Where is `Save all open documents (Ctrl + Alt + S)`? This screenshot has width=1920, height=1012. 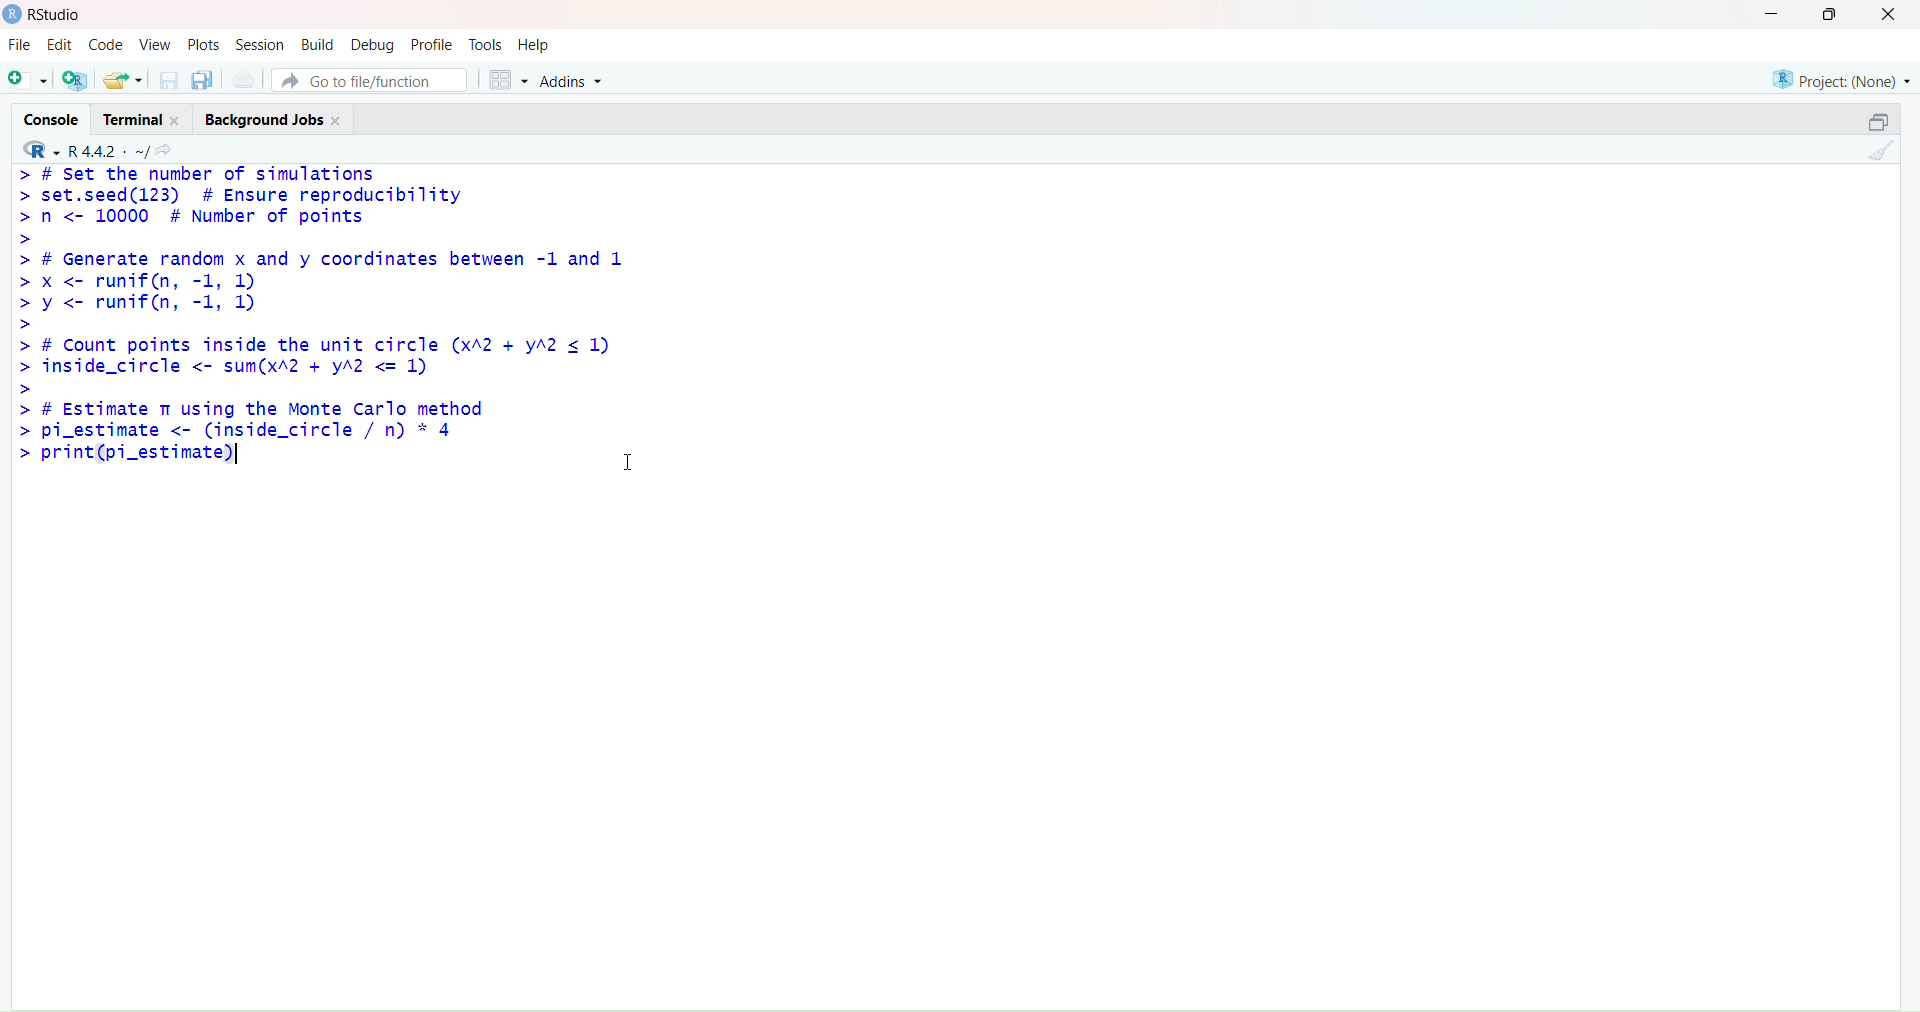
Save all open documents (Ctrl + Alt + S) is located at coordinates (204, 77).